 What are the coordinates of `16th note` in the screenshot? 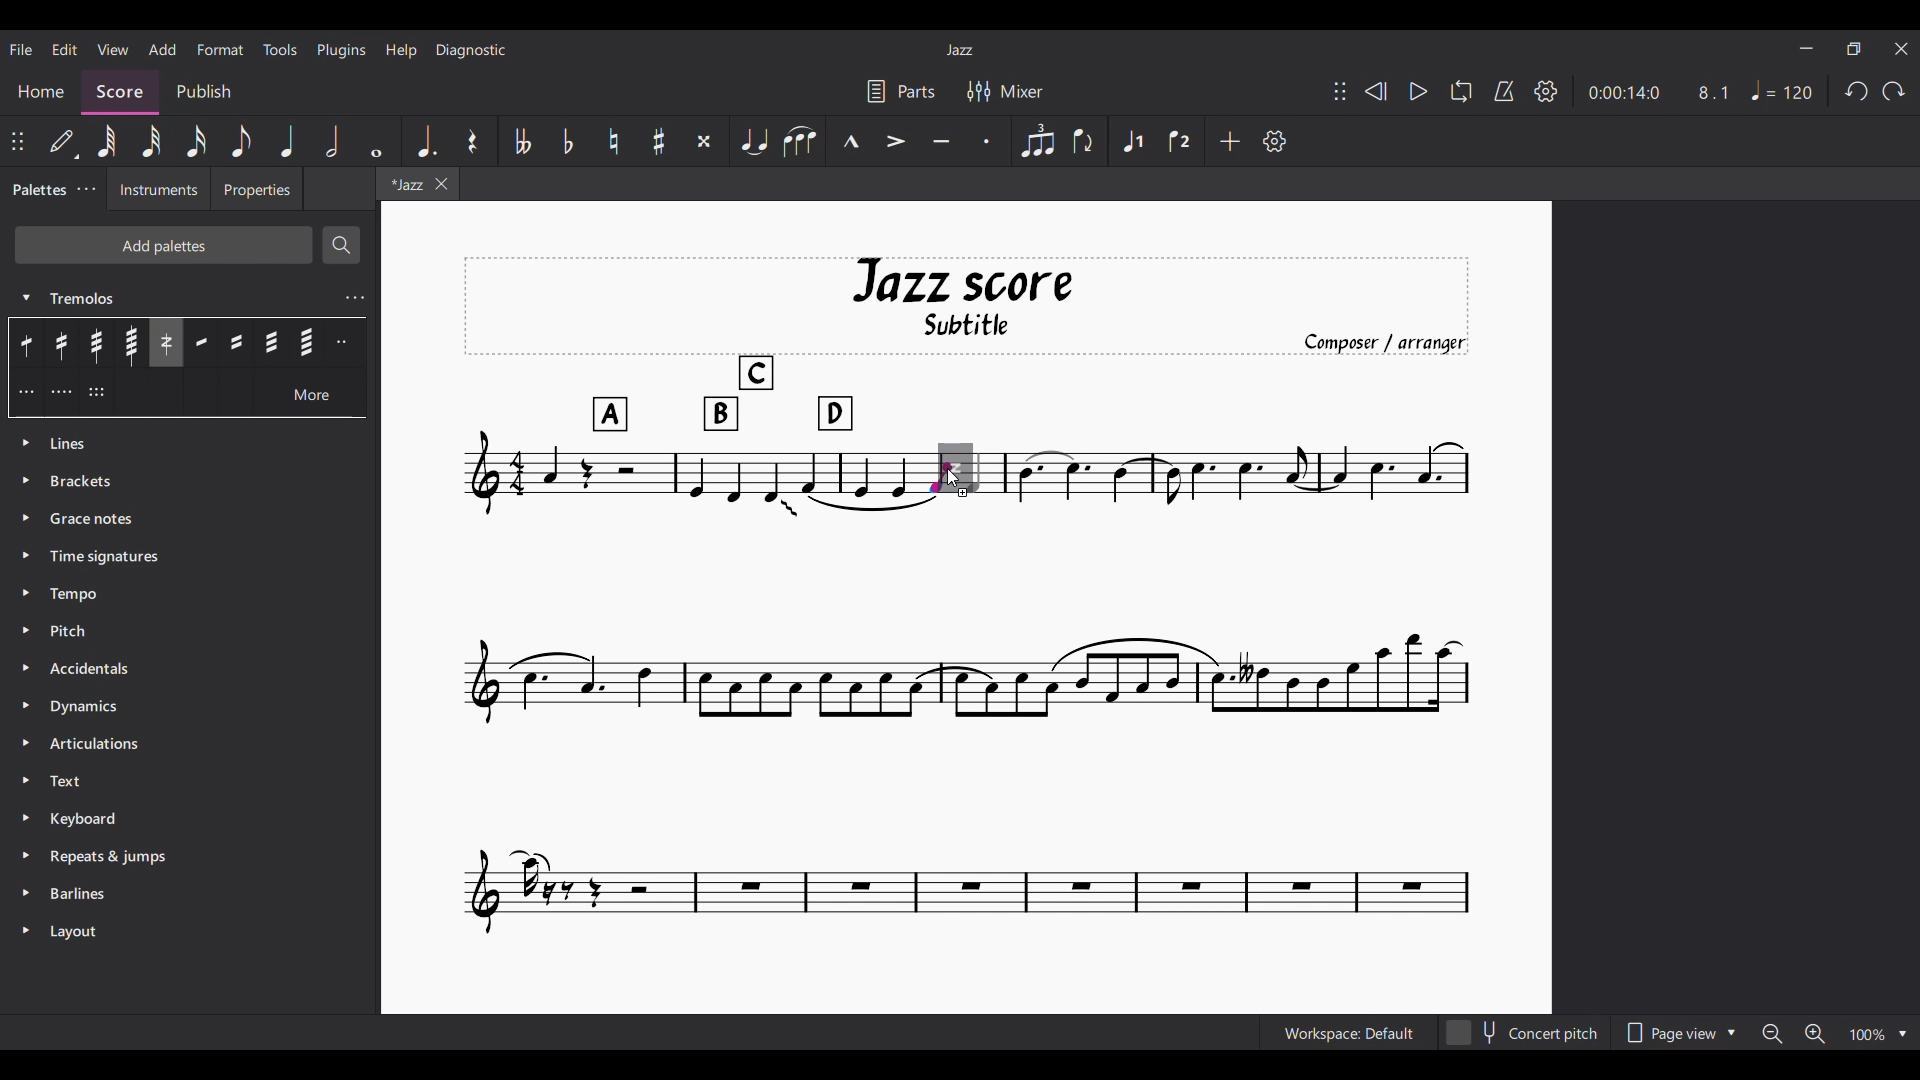 It's located at (195, 141).